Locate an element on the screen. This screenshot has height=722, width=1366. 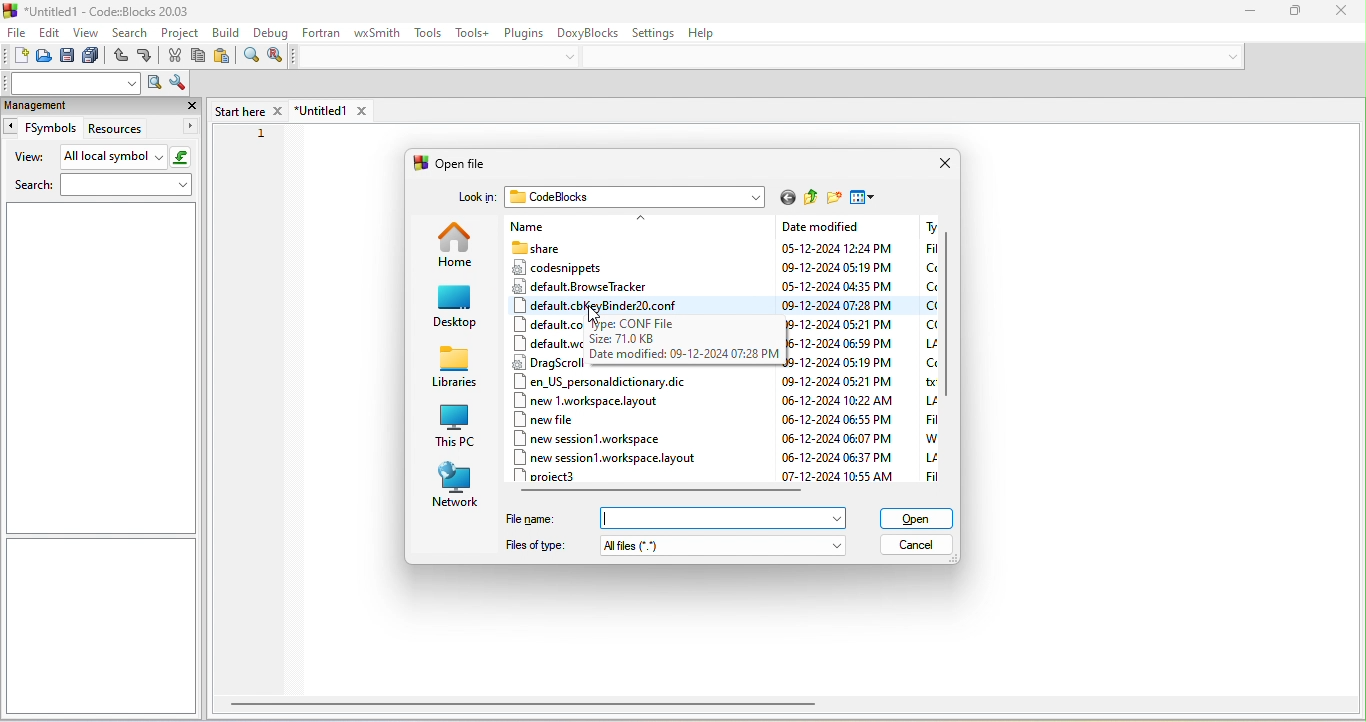
vertical scroll bar is located at coordinates (950, 315).